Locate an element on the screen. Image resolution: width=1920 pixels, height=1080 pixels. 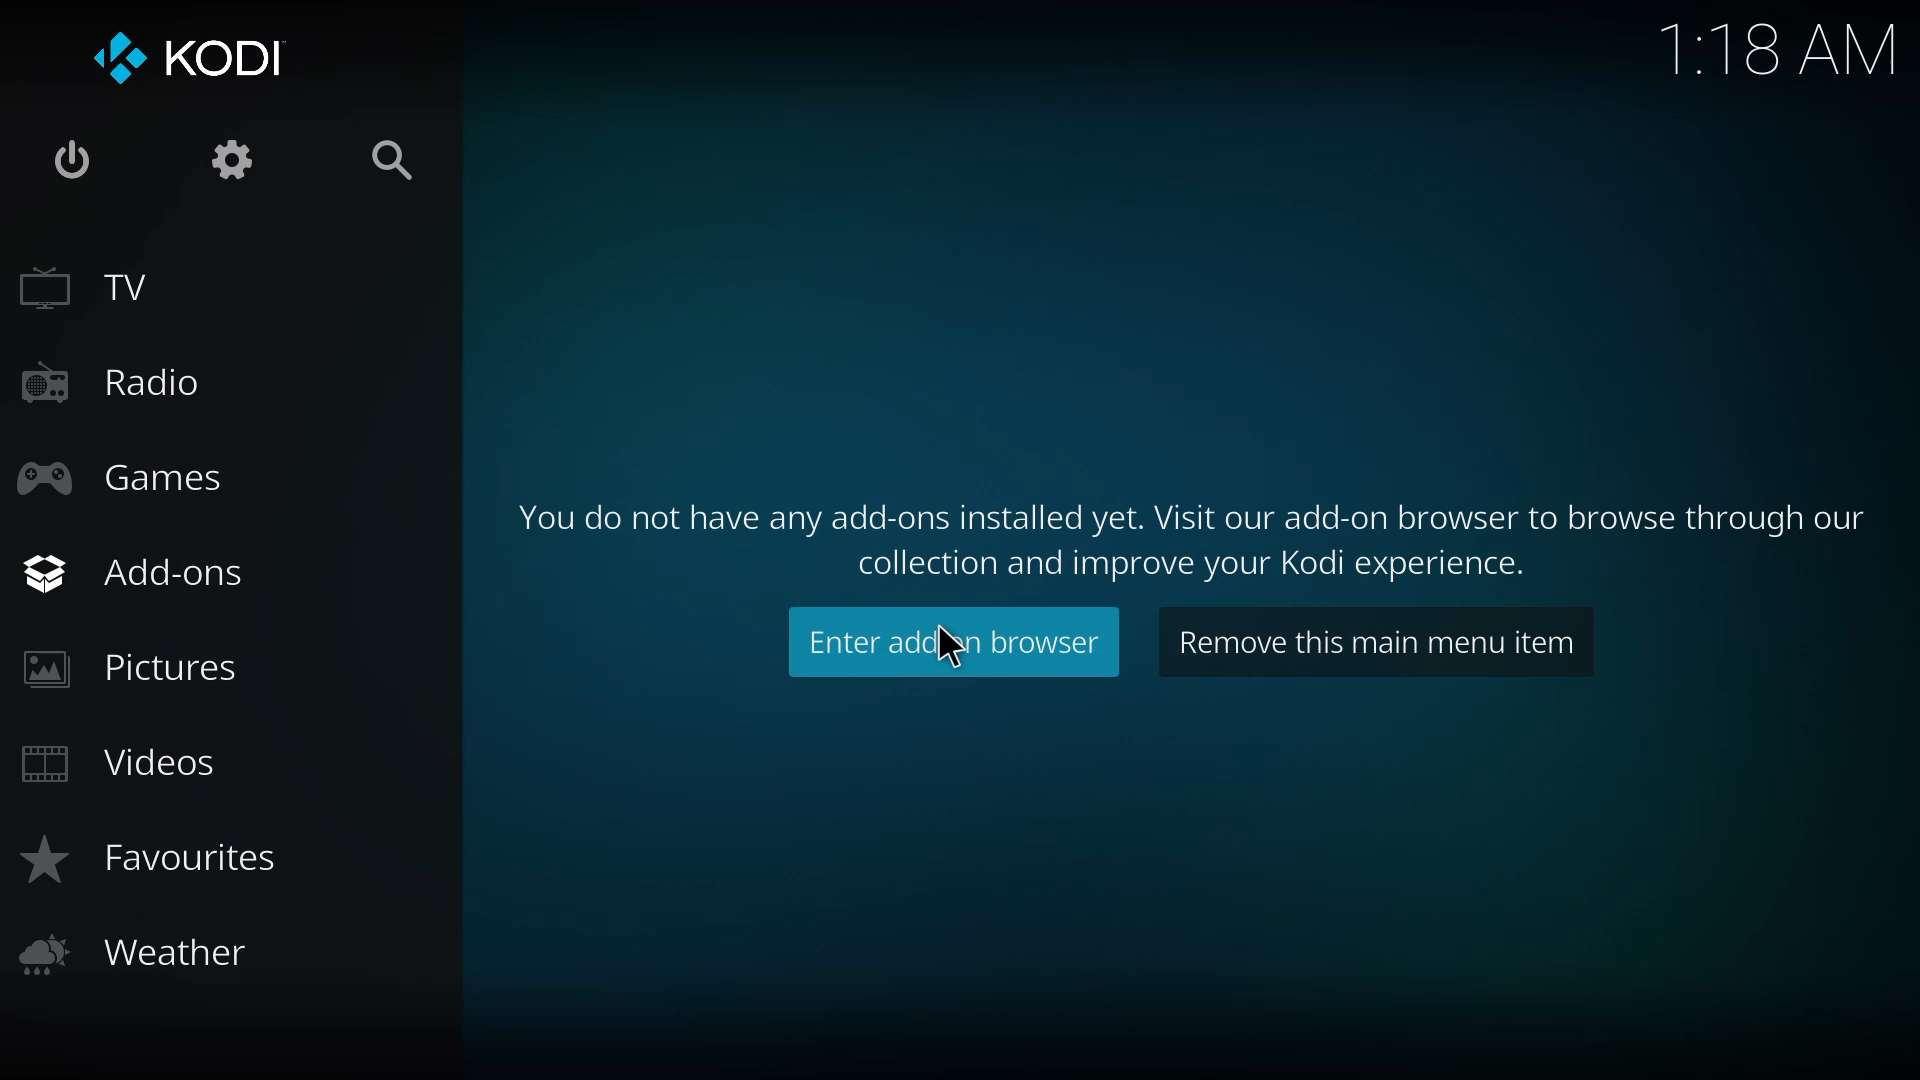
weather is located at coordinates (139, 953).